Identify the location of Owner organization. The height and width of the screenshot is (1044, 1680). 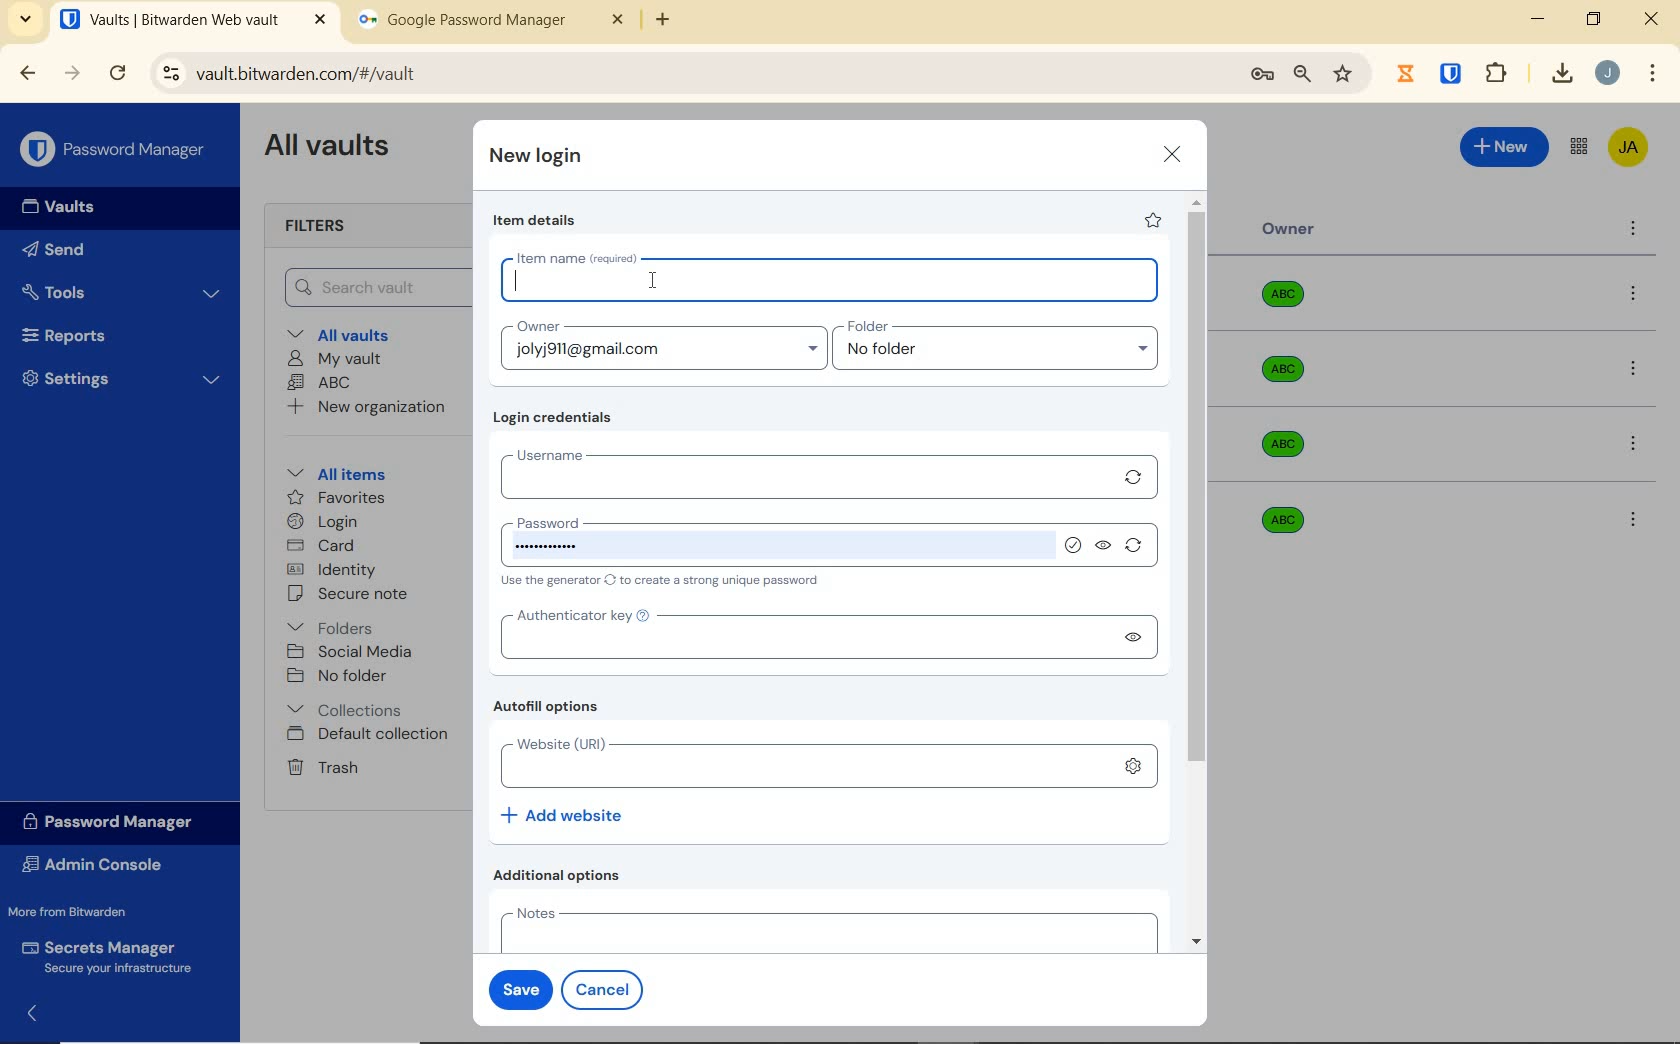
(1278, 518).